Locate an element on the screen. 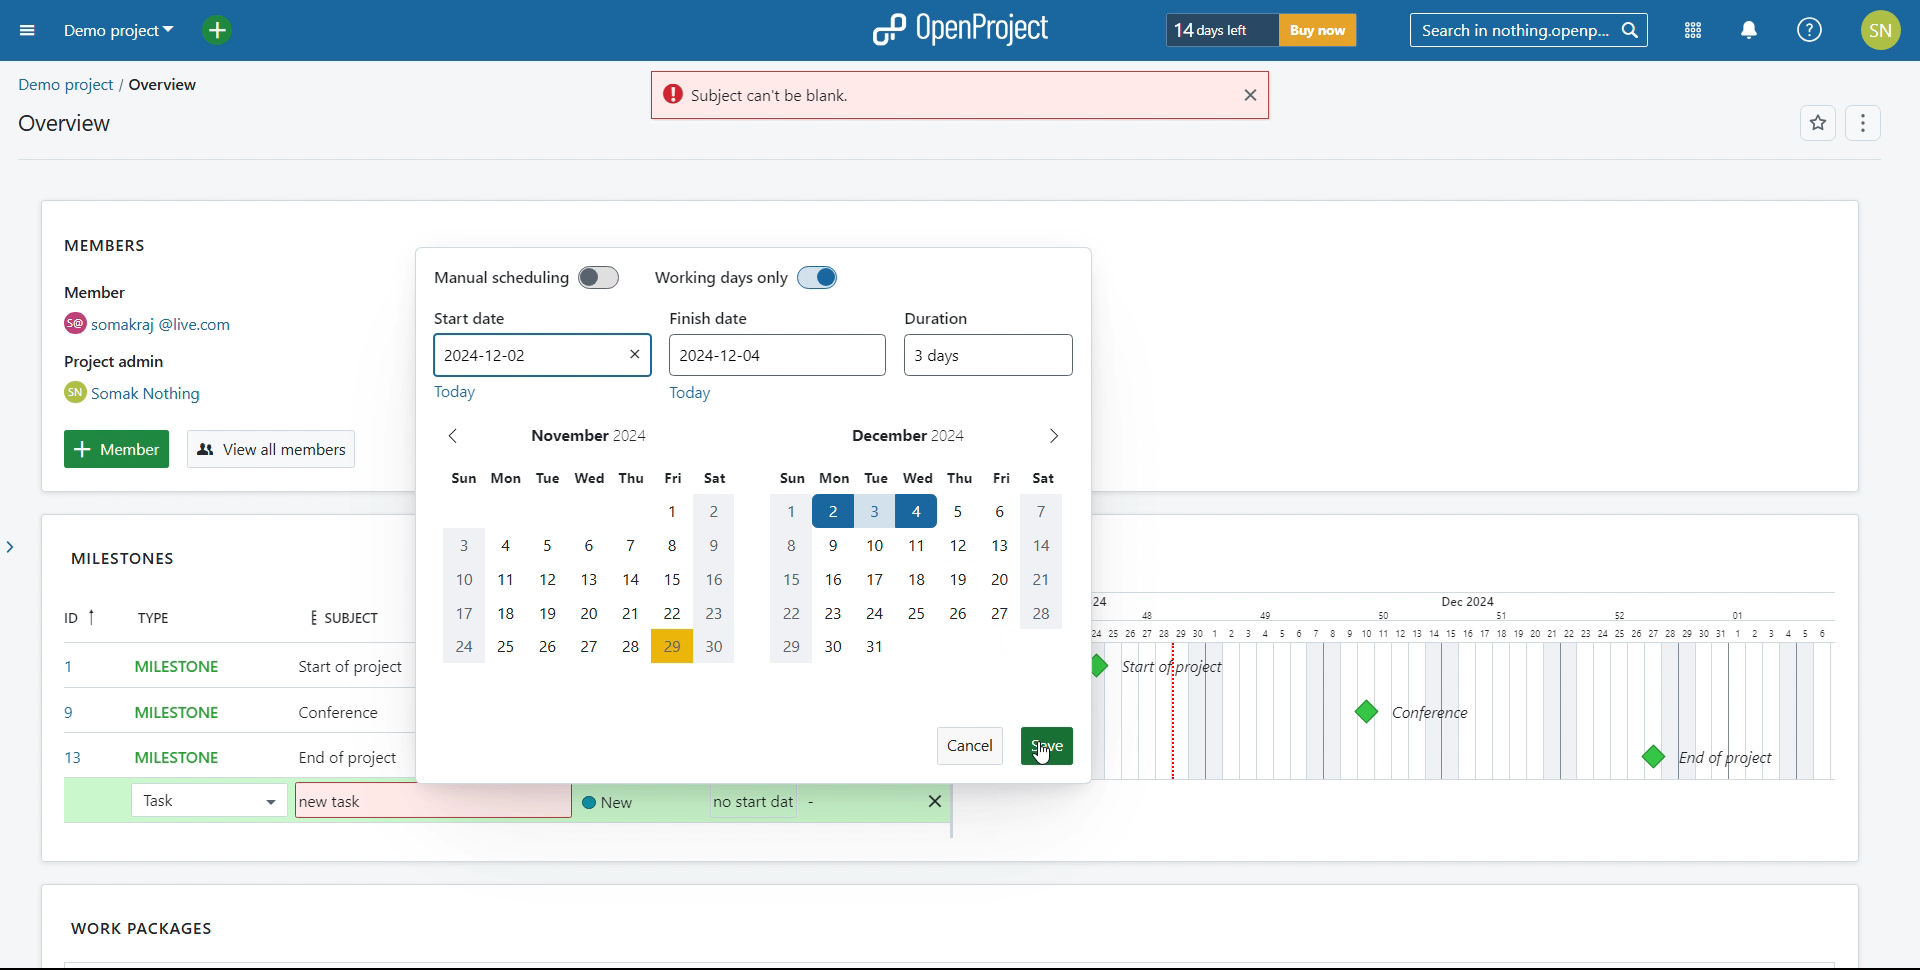  logo is located at coordinates (960, 30).